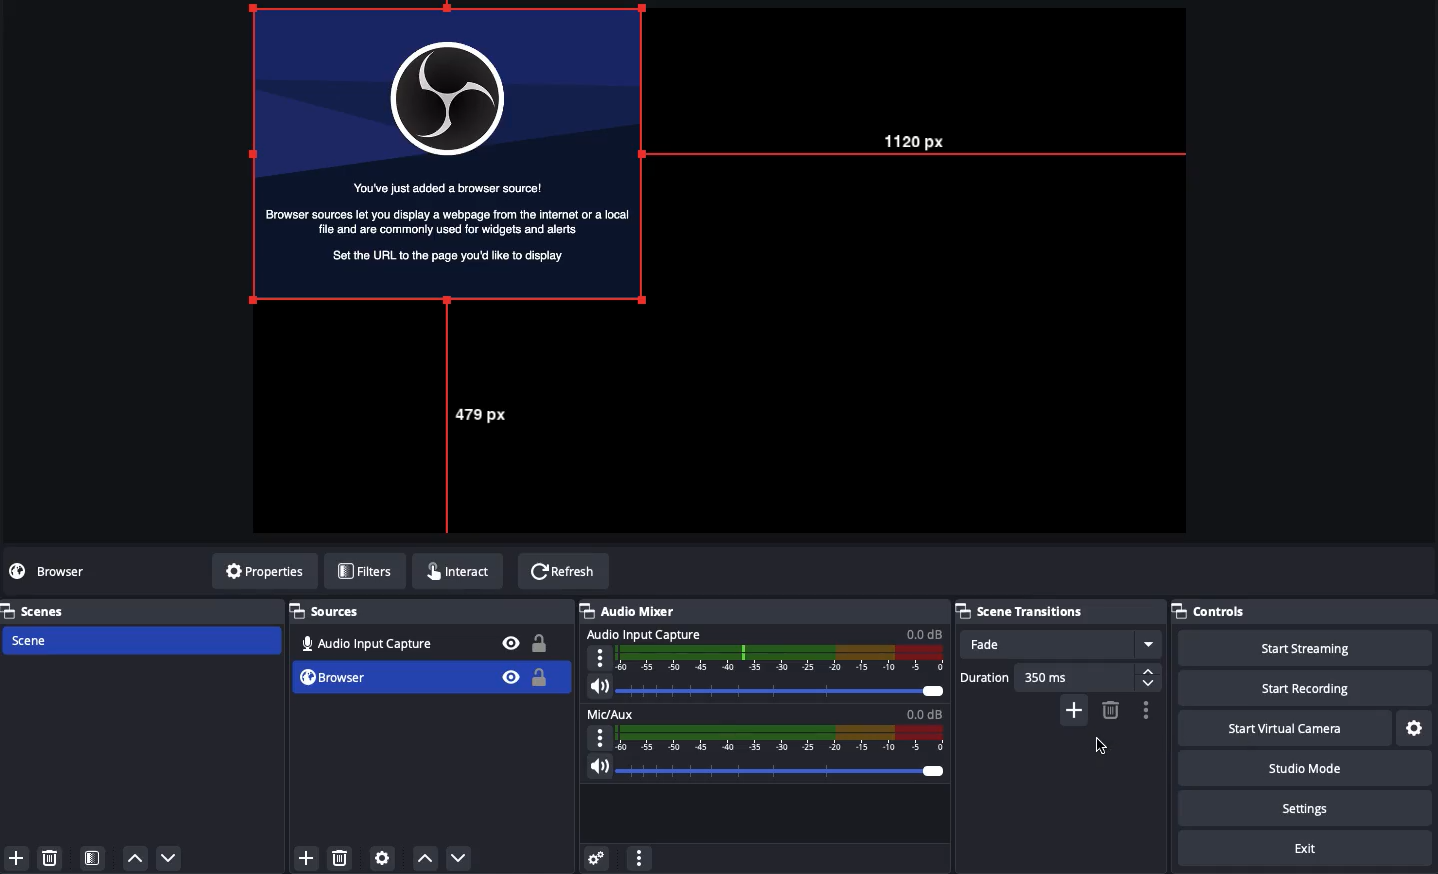 This screenshot has height=874, width=1438. What do you see at coordinates (331, 612) in the screenshot?
I see `Sources` at bounding box center [331, 612].